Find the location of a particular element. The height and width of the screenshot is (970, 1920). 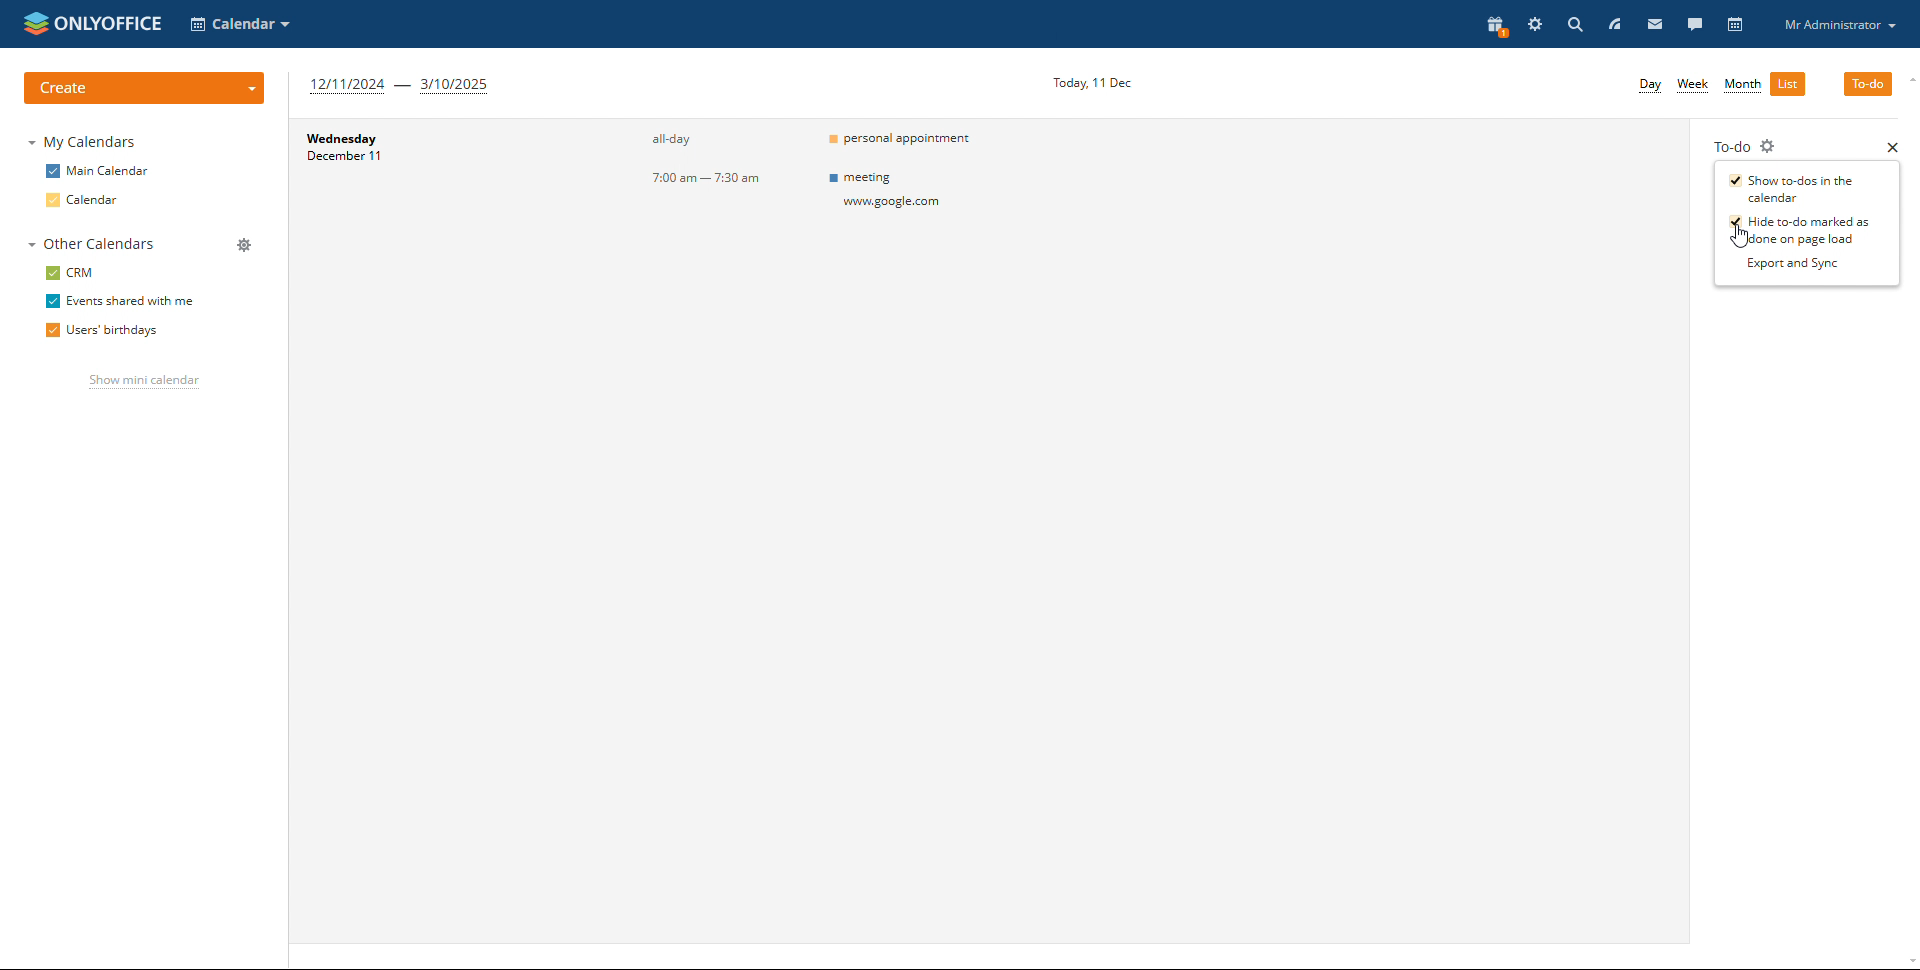

to-do is located at coordinates (1729, 145).